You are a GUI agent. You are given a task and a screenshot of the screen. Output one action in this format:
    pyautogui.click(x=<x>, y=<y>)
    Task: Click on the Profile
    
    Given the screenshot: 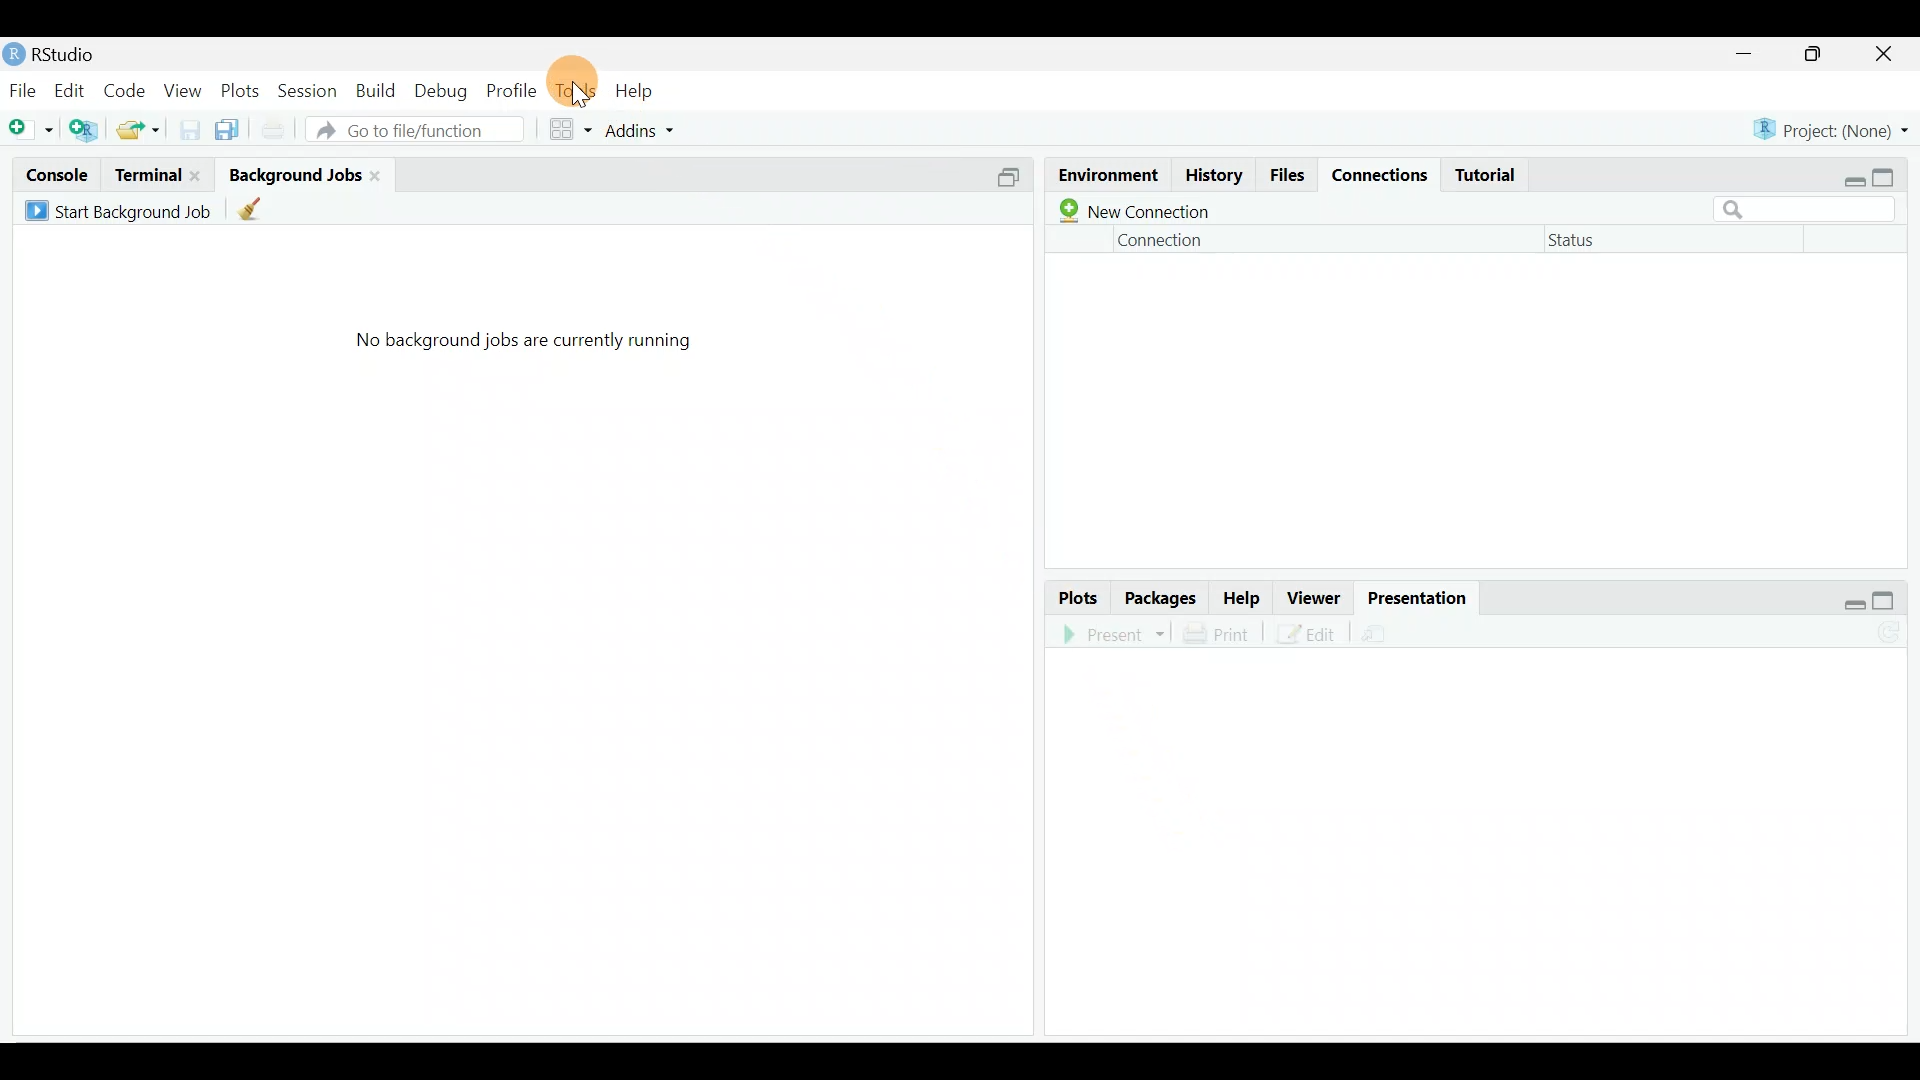 What is the action you would take?
    pyautogui.click(x=512, y=90)
    